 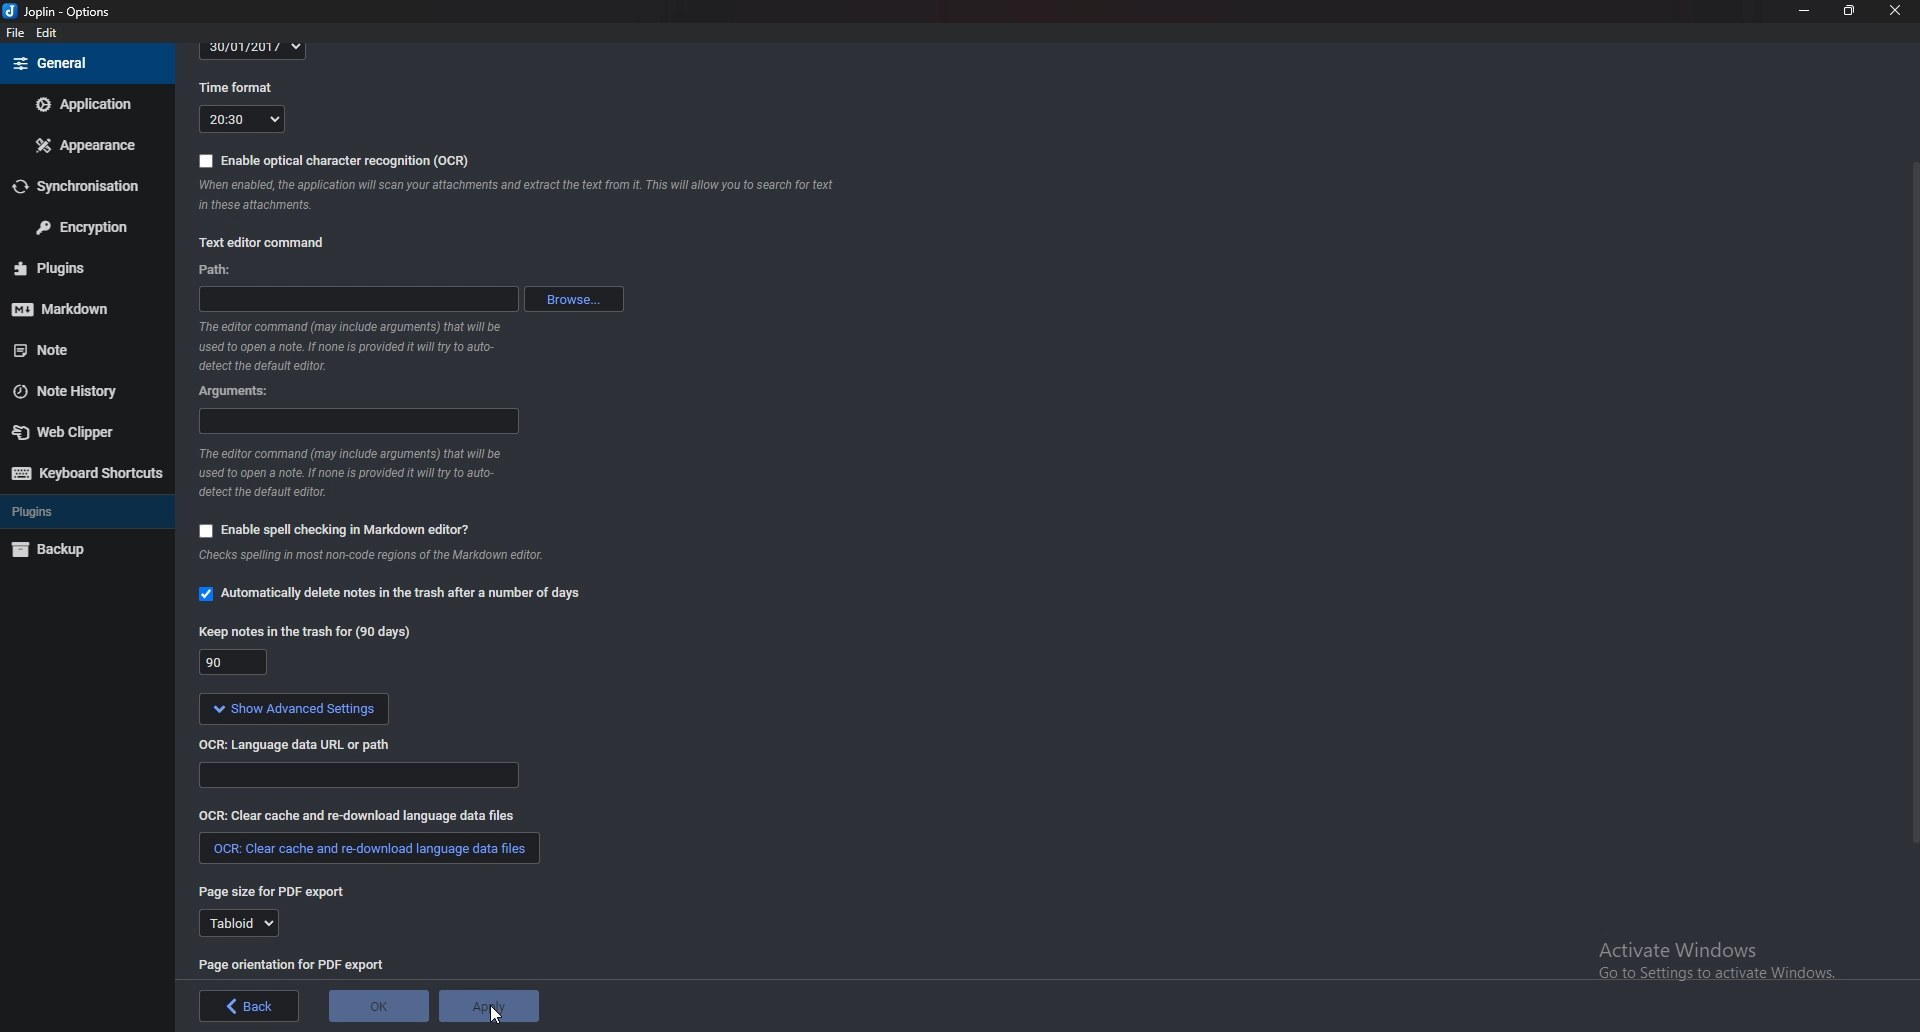 What do you see at coordinates (77, 550) in the screenshot?
I see `Backup` at bounding box center [77, 550].